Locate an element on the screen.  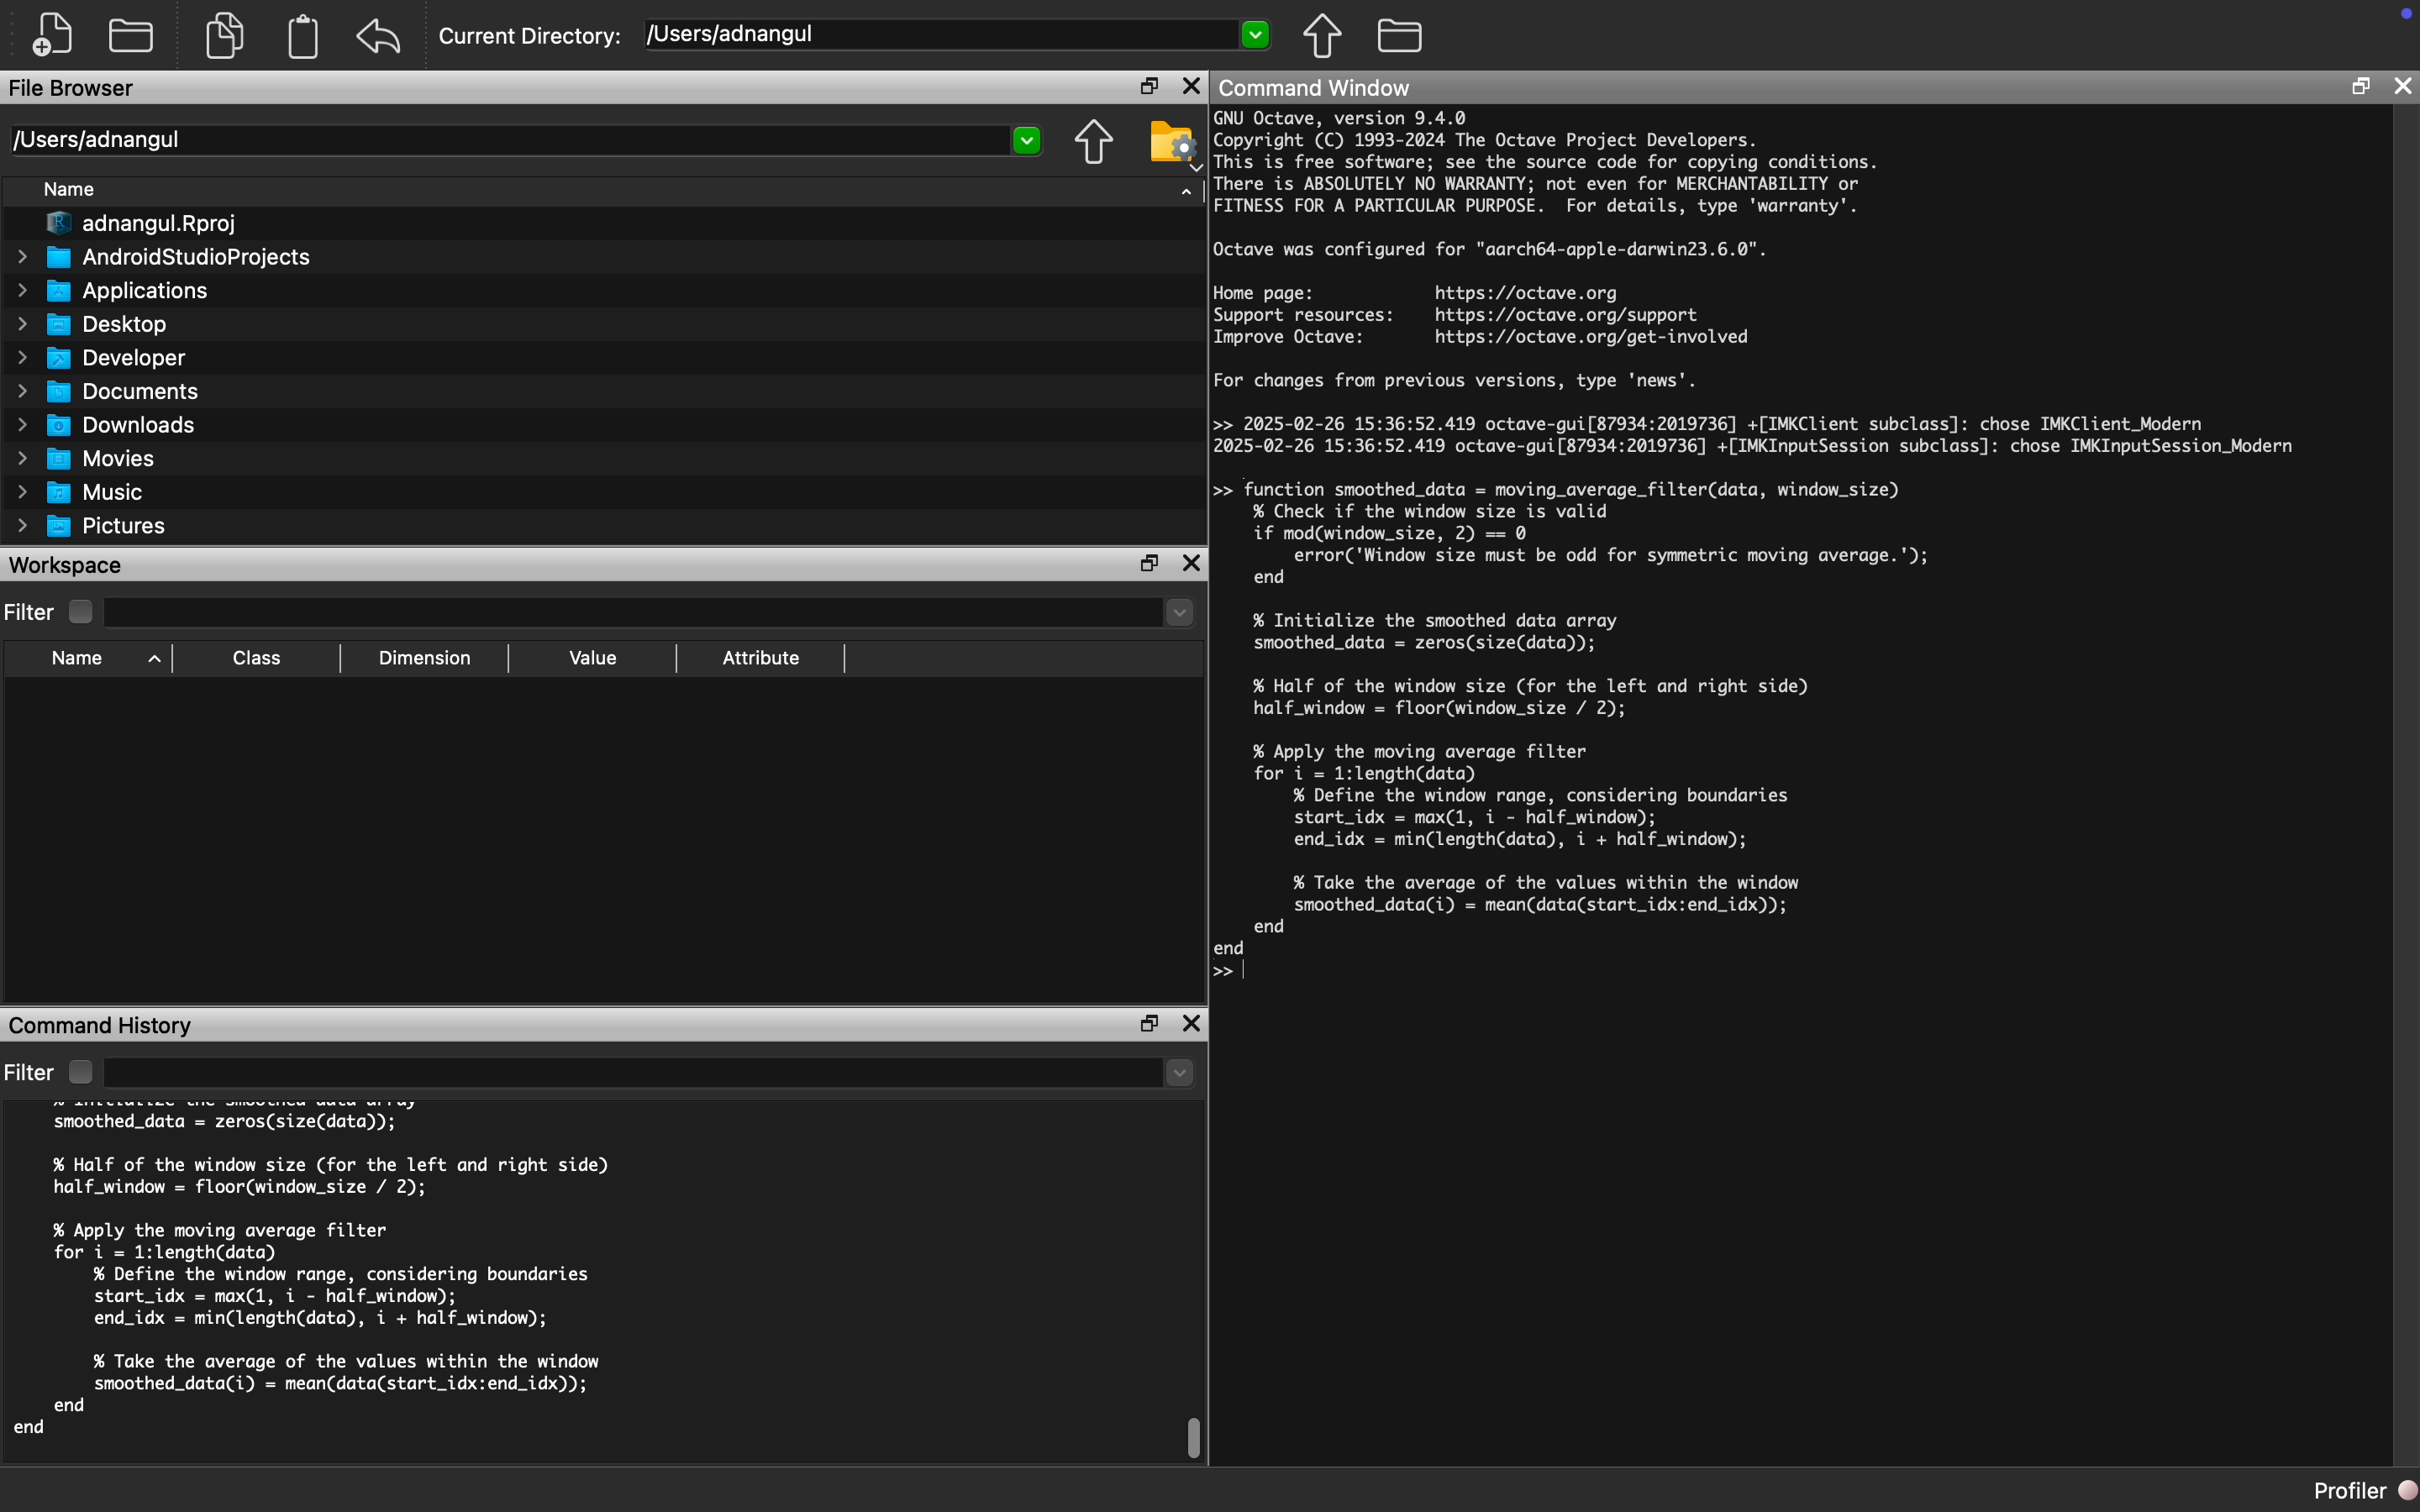
half_window = floor(window_size / 2);
% Apply the moving average filter
for i = 1:length(data)
% Define the window range, considering boundaries
start_idx = max(1, i - half_window);
end_idx = min(length(data), i + half_window);
% Take the average of the values within the window
smoothed_data(i) = mean(data(start_idx:end_idx));
end
end
cle is located at coordinates (316, 1273).